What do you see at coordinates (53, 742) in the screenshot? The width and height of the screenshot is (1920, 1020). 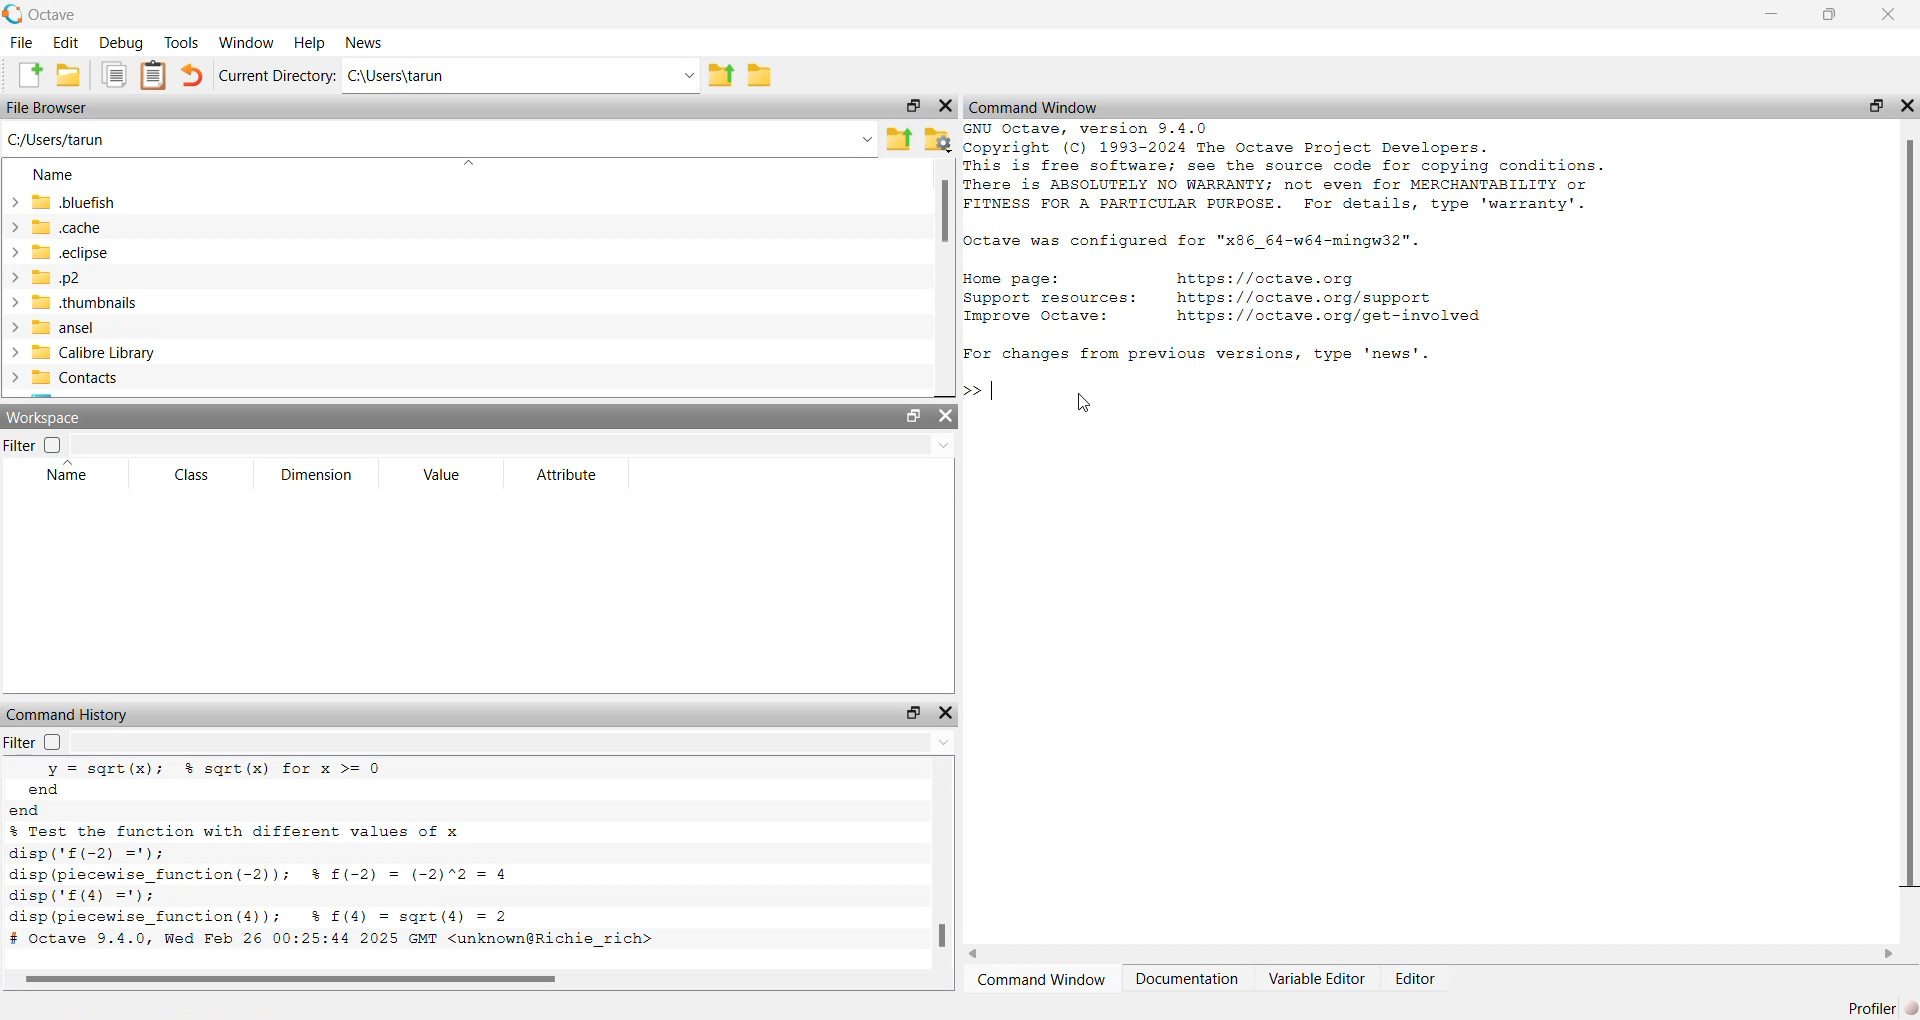 I see `Filter` at bounding box center [53, 742].